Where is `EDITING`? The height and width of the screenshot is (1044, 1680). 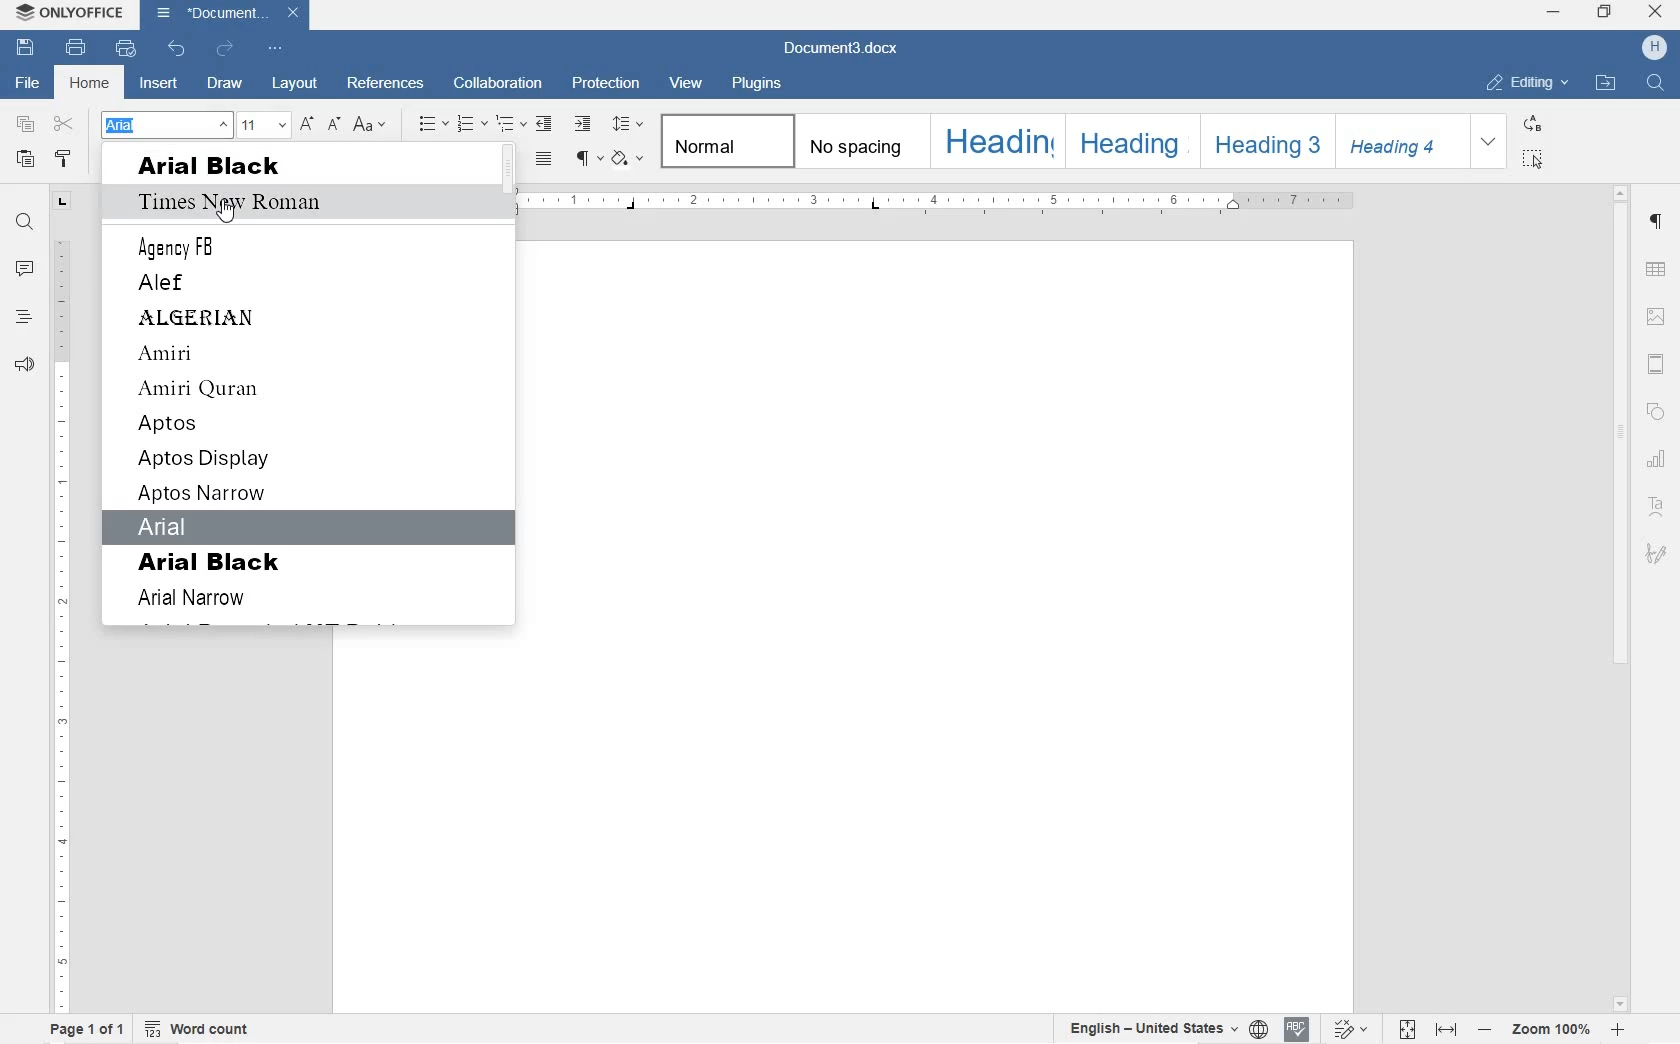 EDITING is located at coordinates (1527, 84).